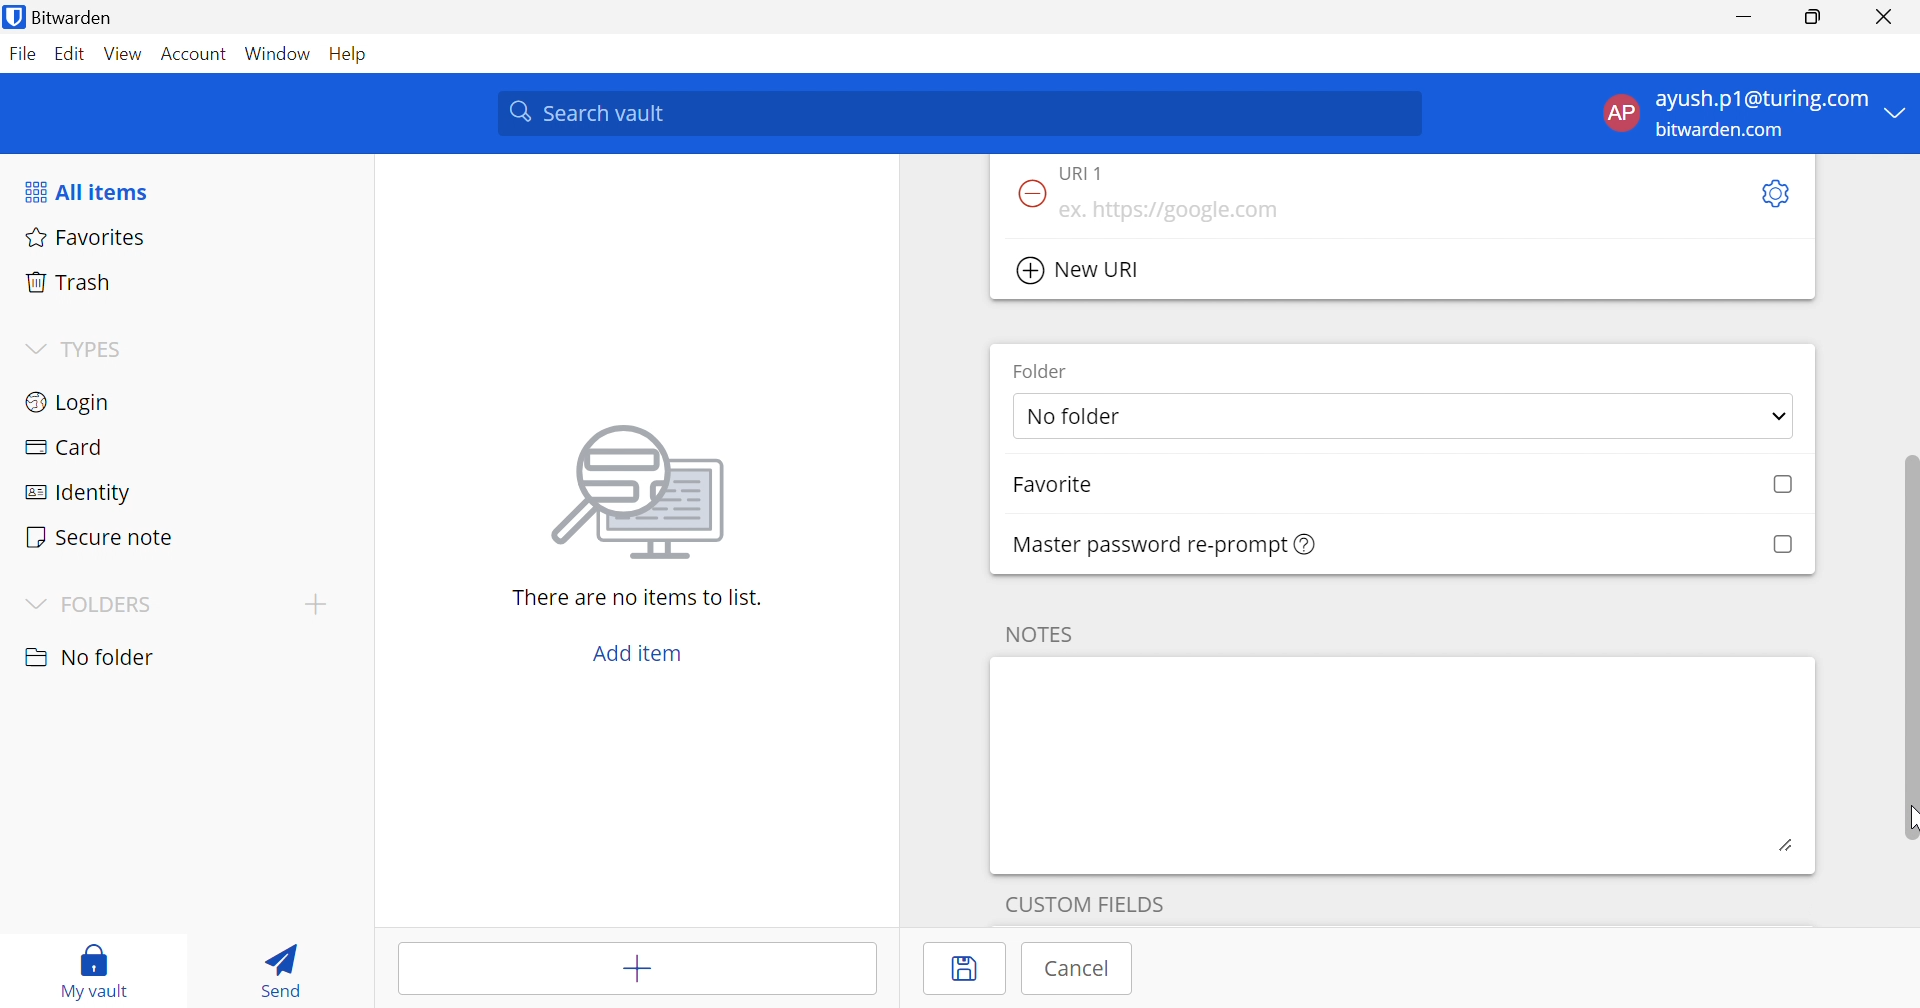  I want to click on Secure note, so click(98, 539).